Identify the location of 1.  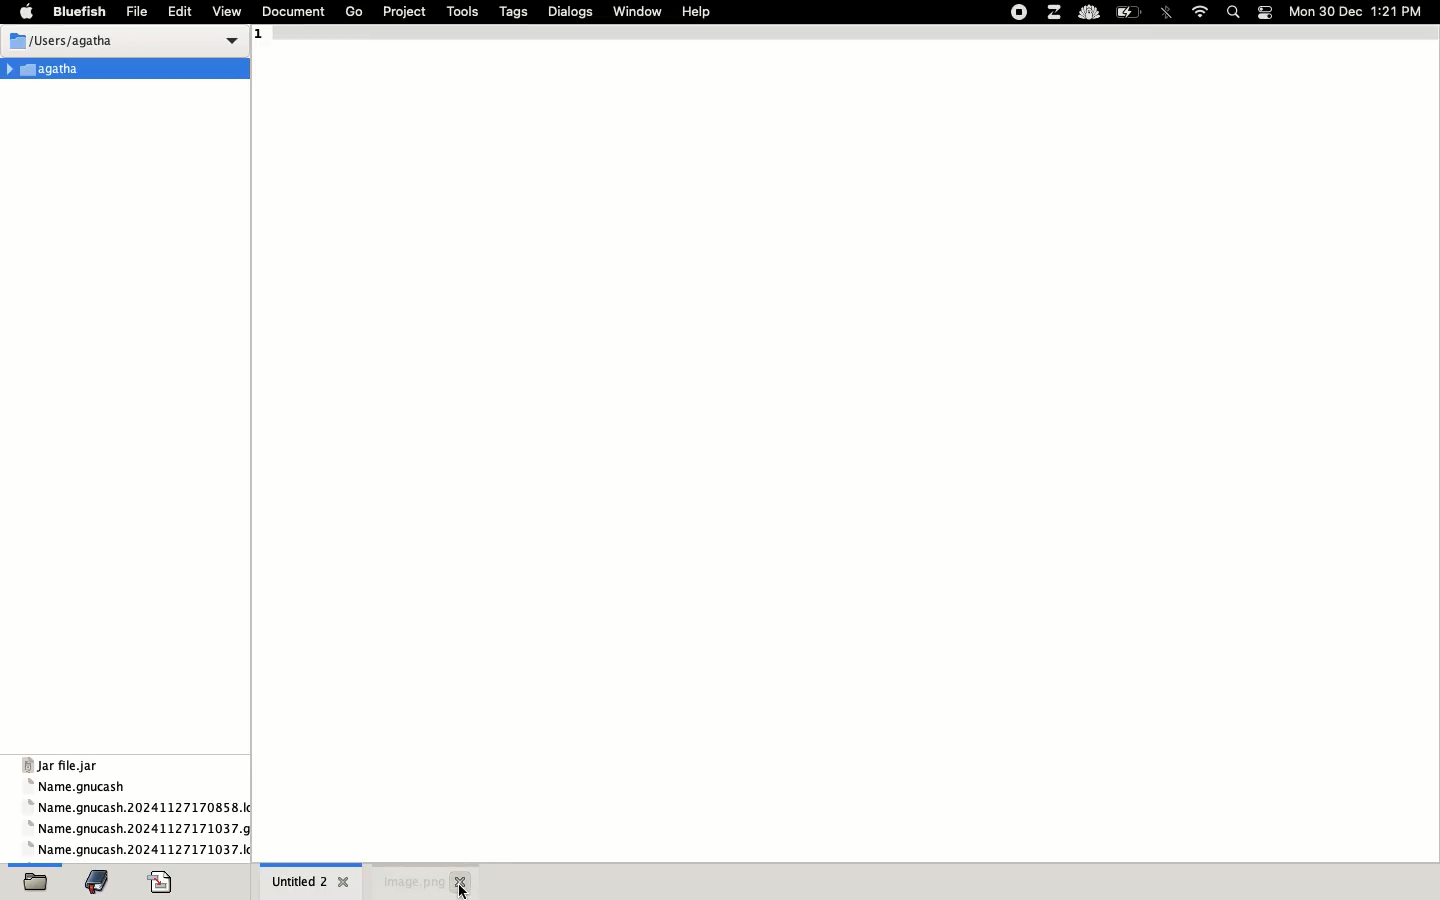
(847, 34).